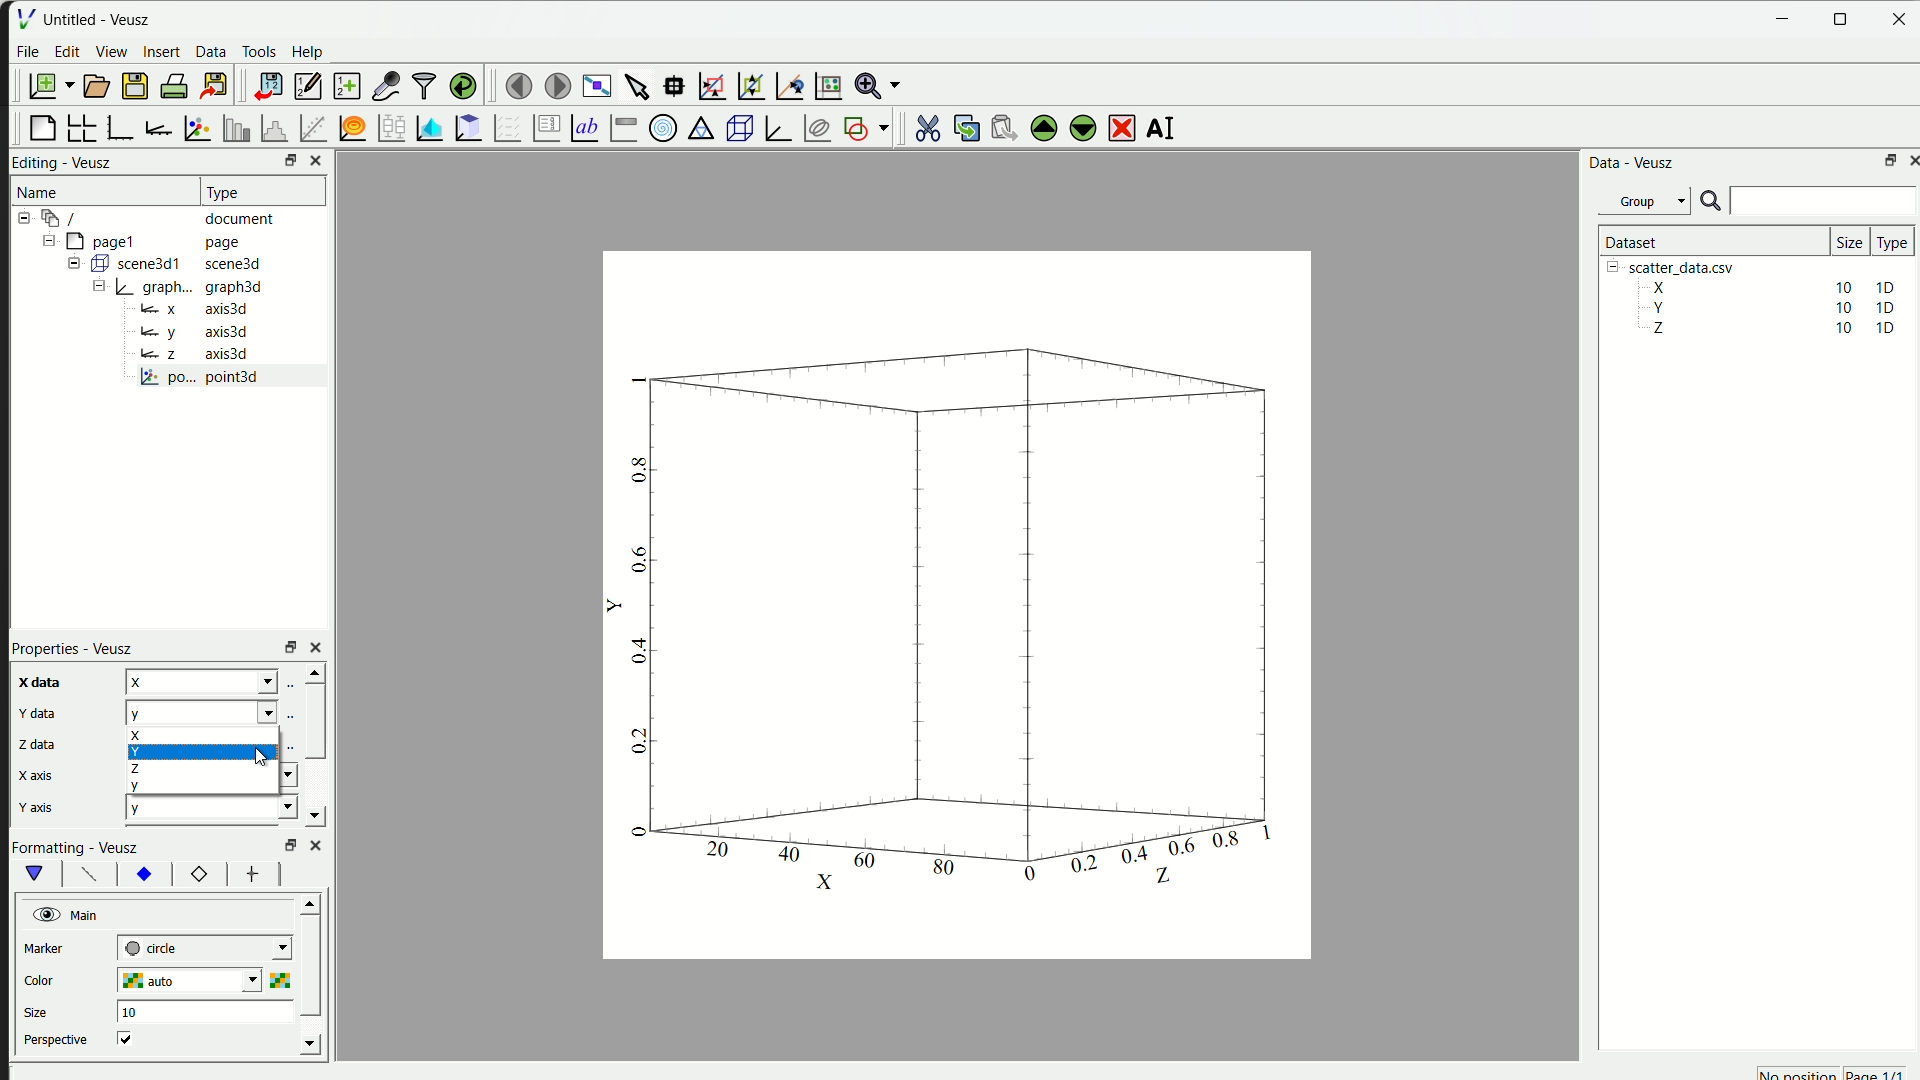 This screenshot has width=1920, height=1080. What do you see at coordinates (288, 843) in the screenshot?
I see `` at bounding box center [288, 843].